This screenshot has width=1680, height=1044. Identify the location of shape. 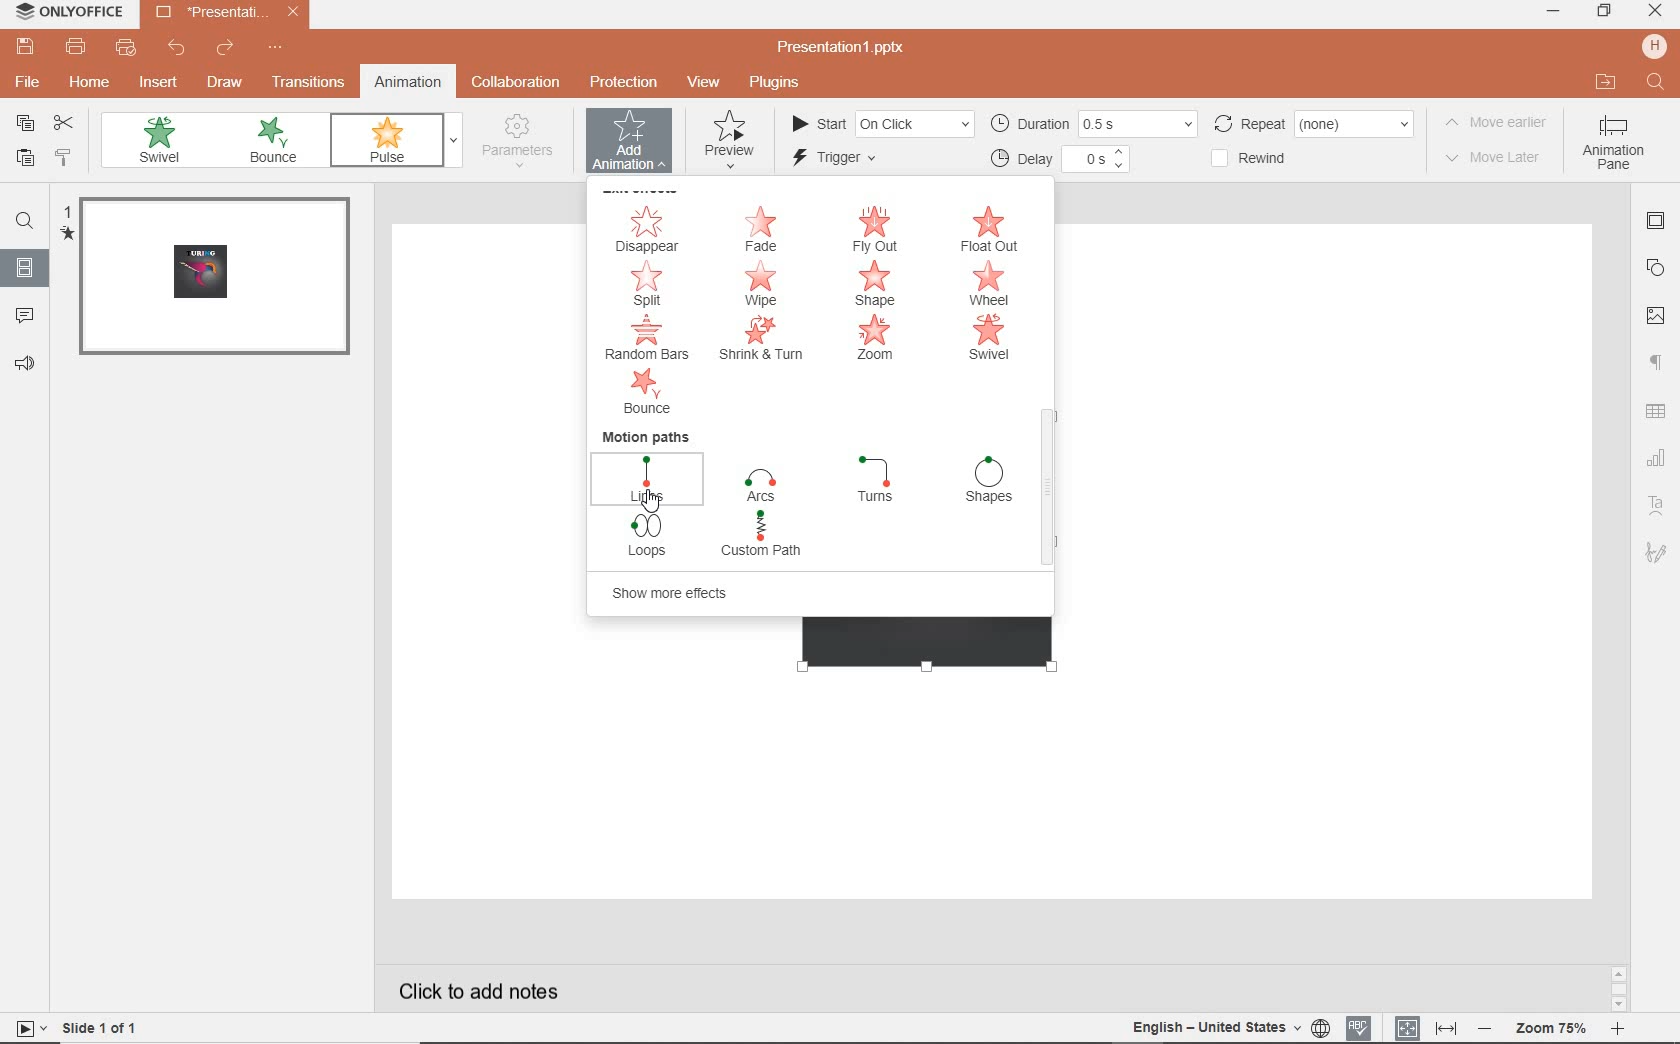
(1656, 268).